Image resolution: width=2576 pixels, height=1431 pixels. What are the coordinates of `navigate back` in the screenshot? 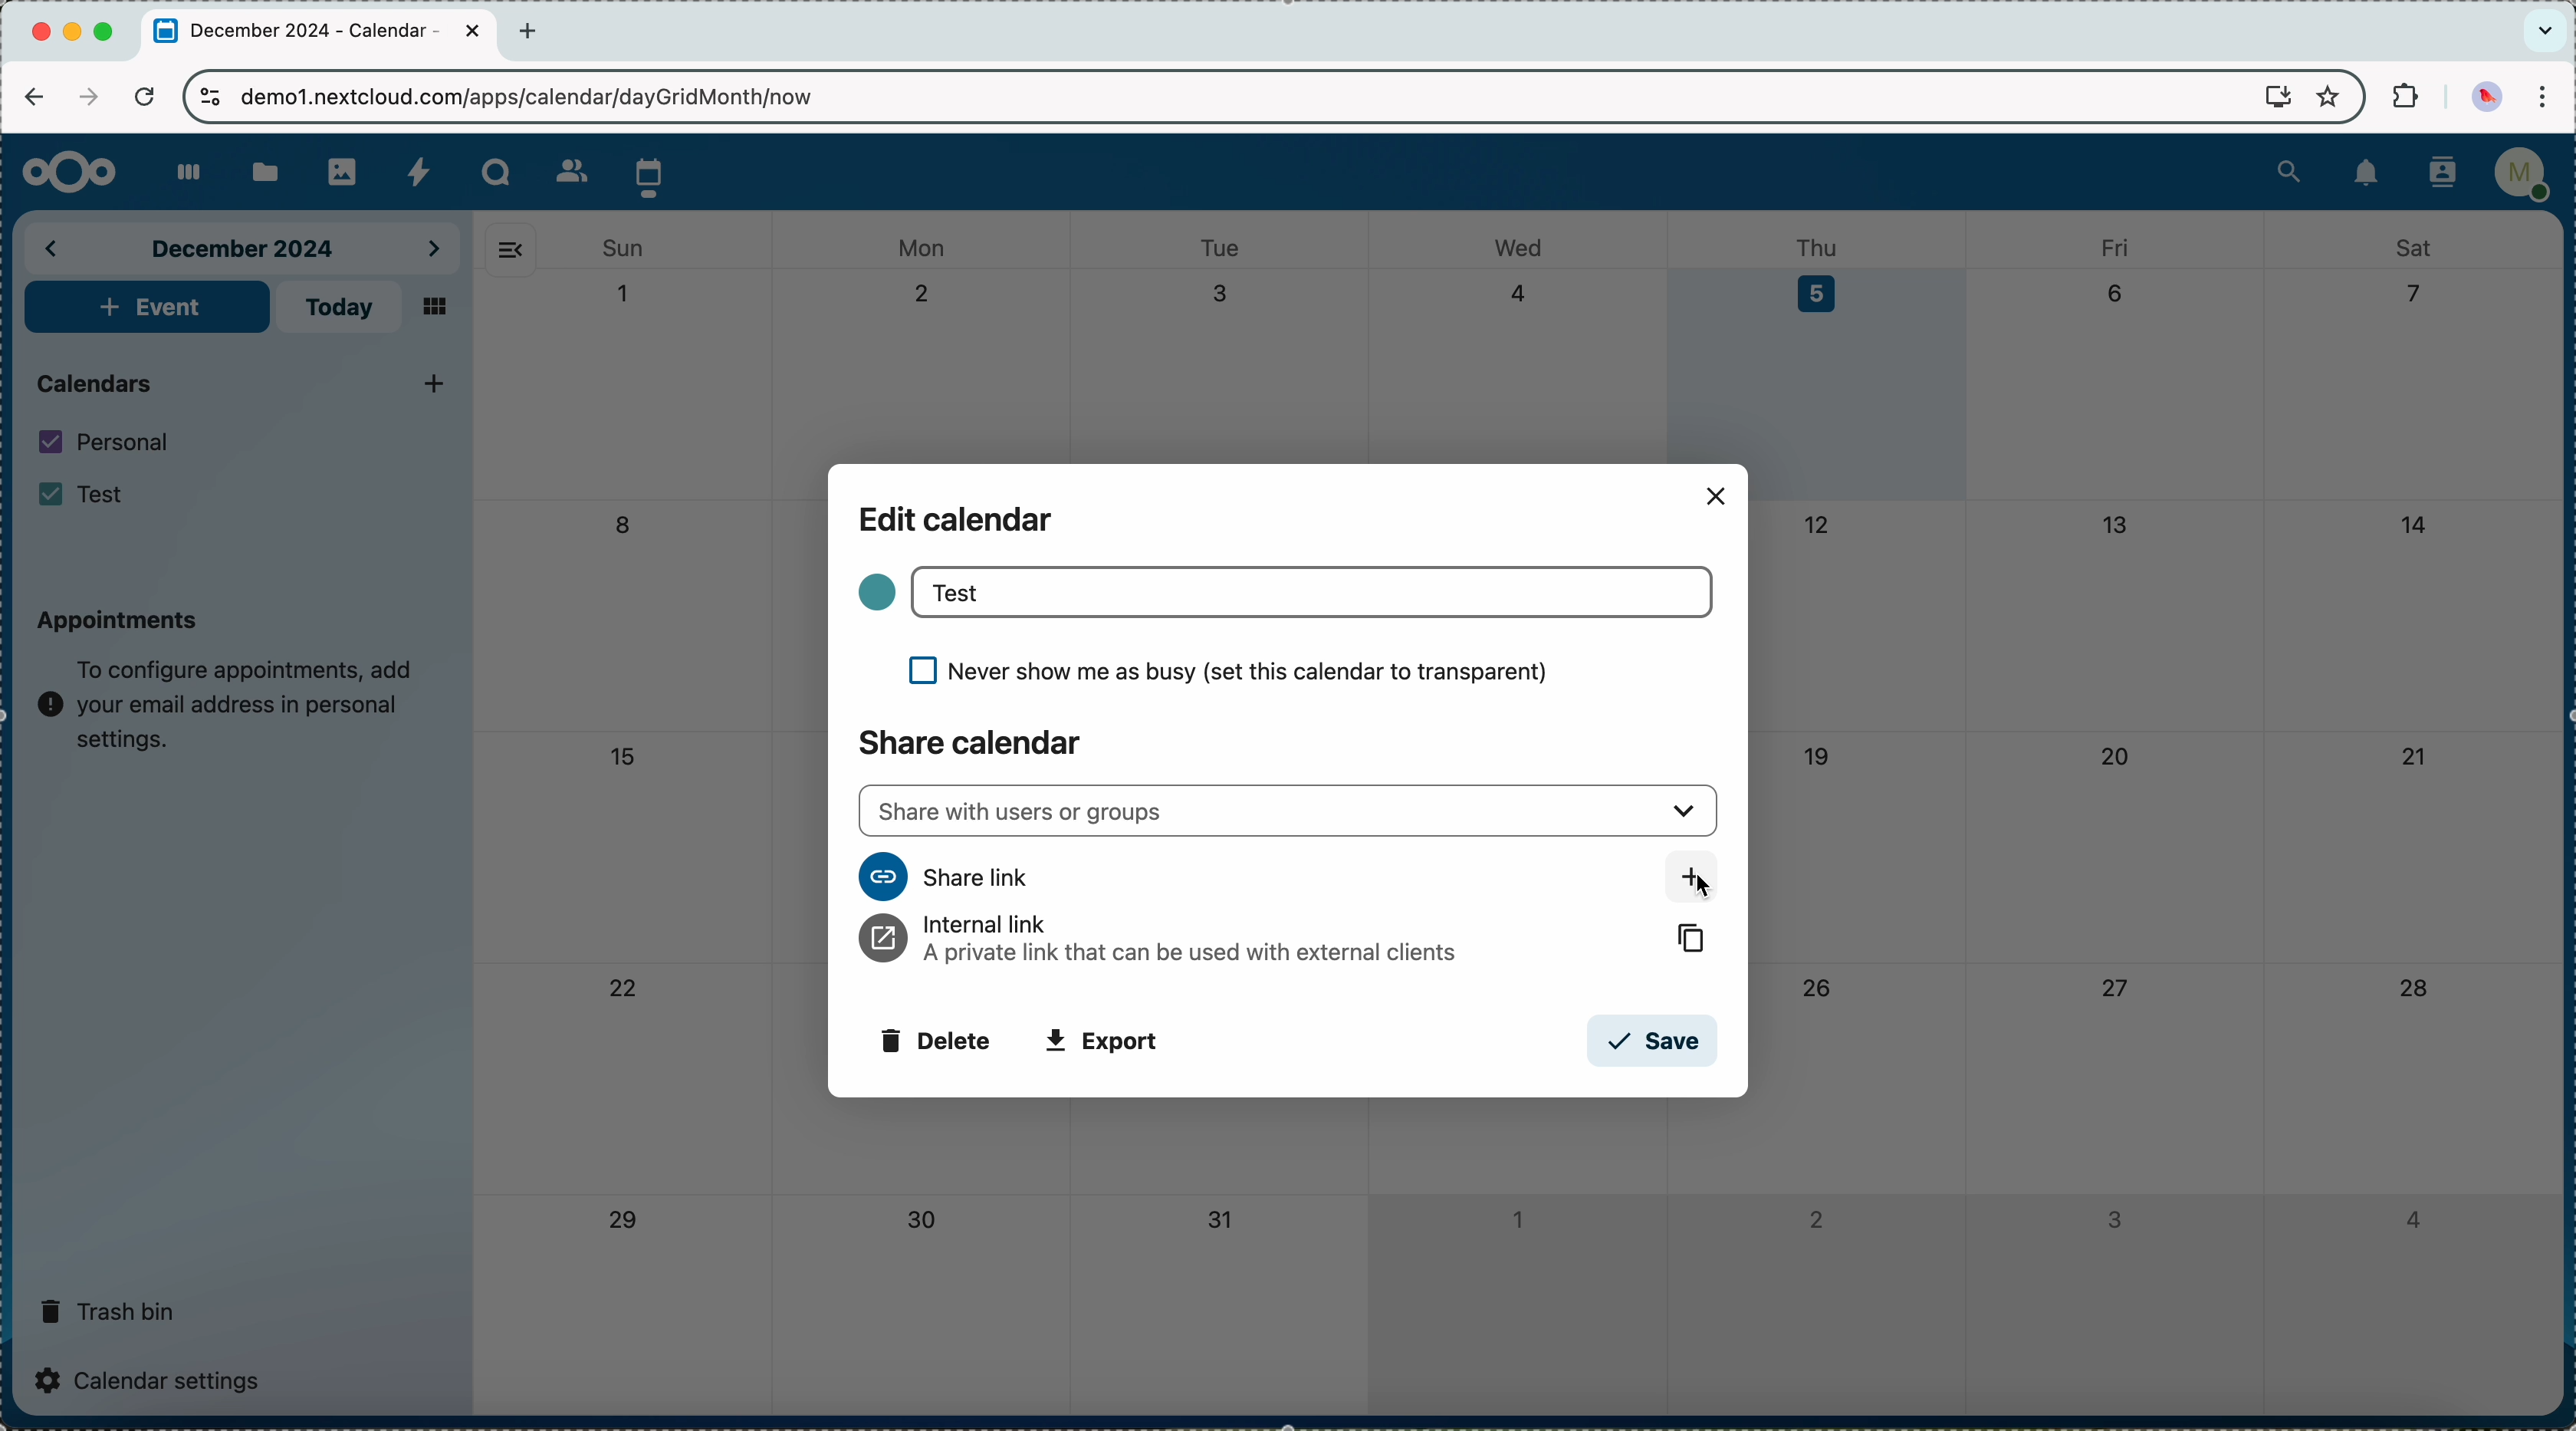 It's located at (34, 96).